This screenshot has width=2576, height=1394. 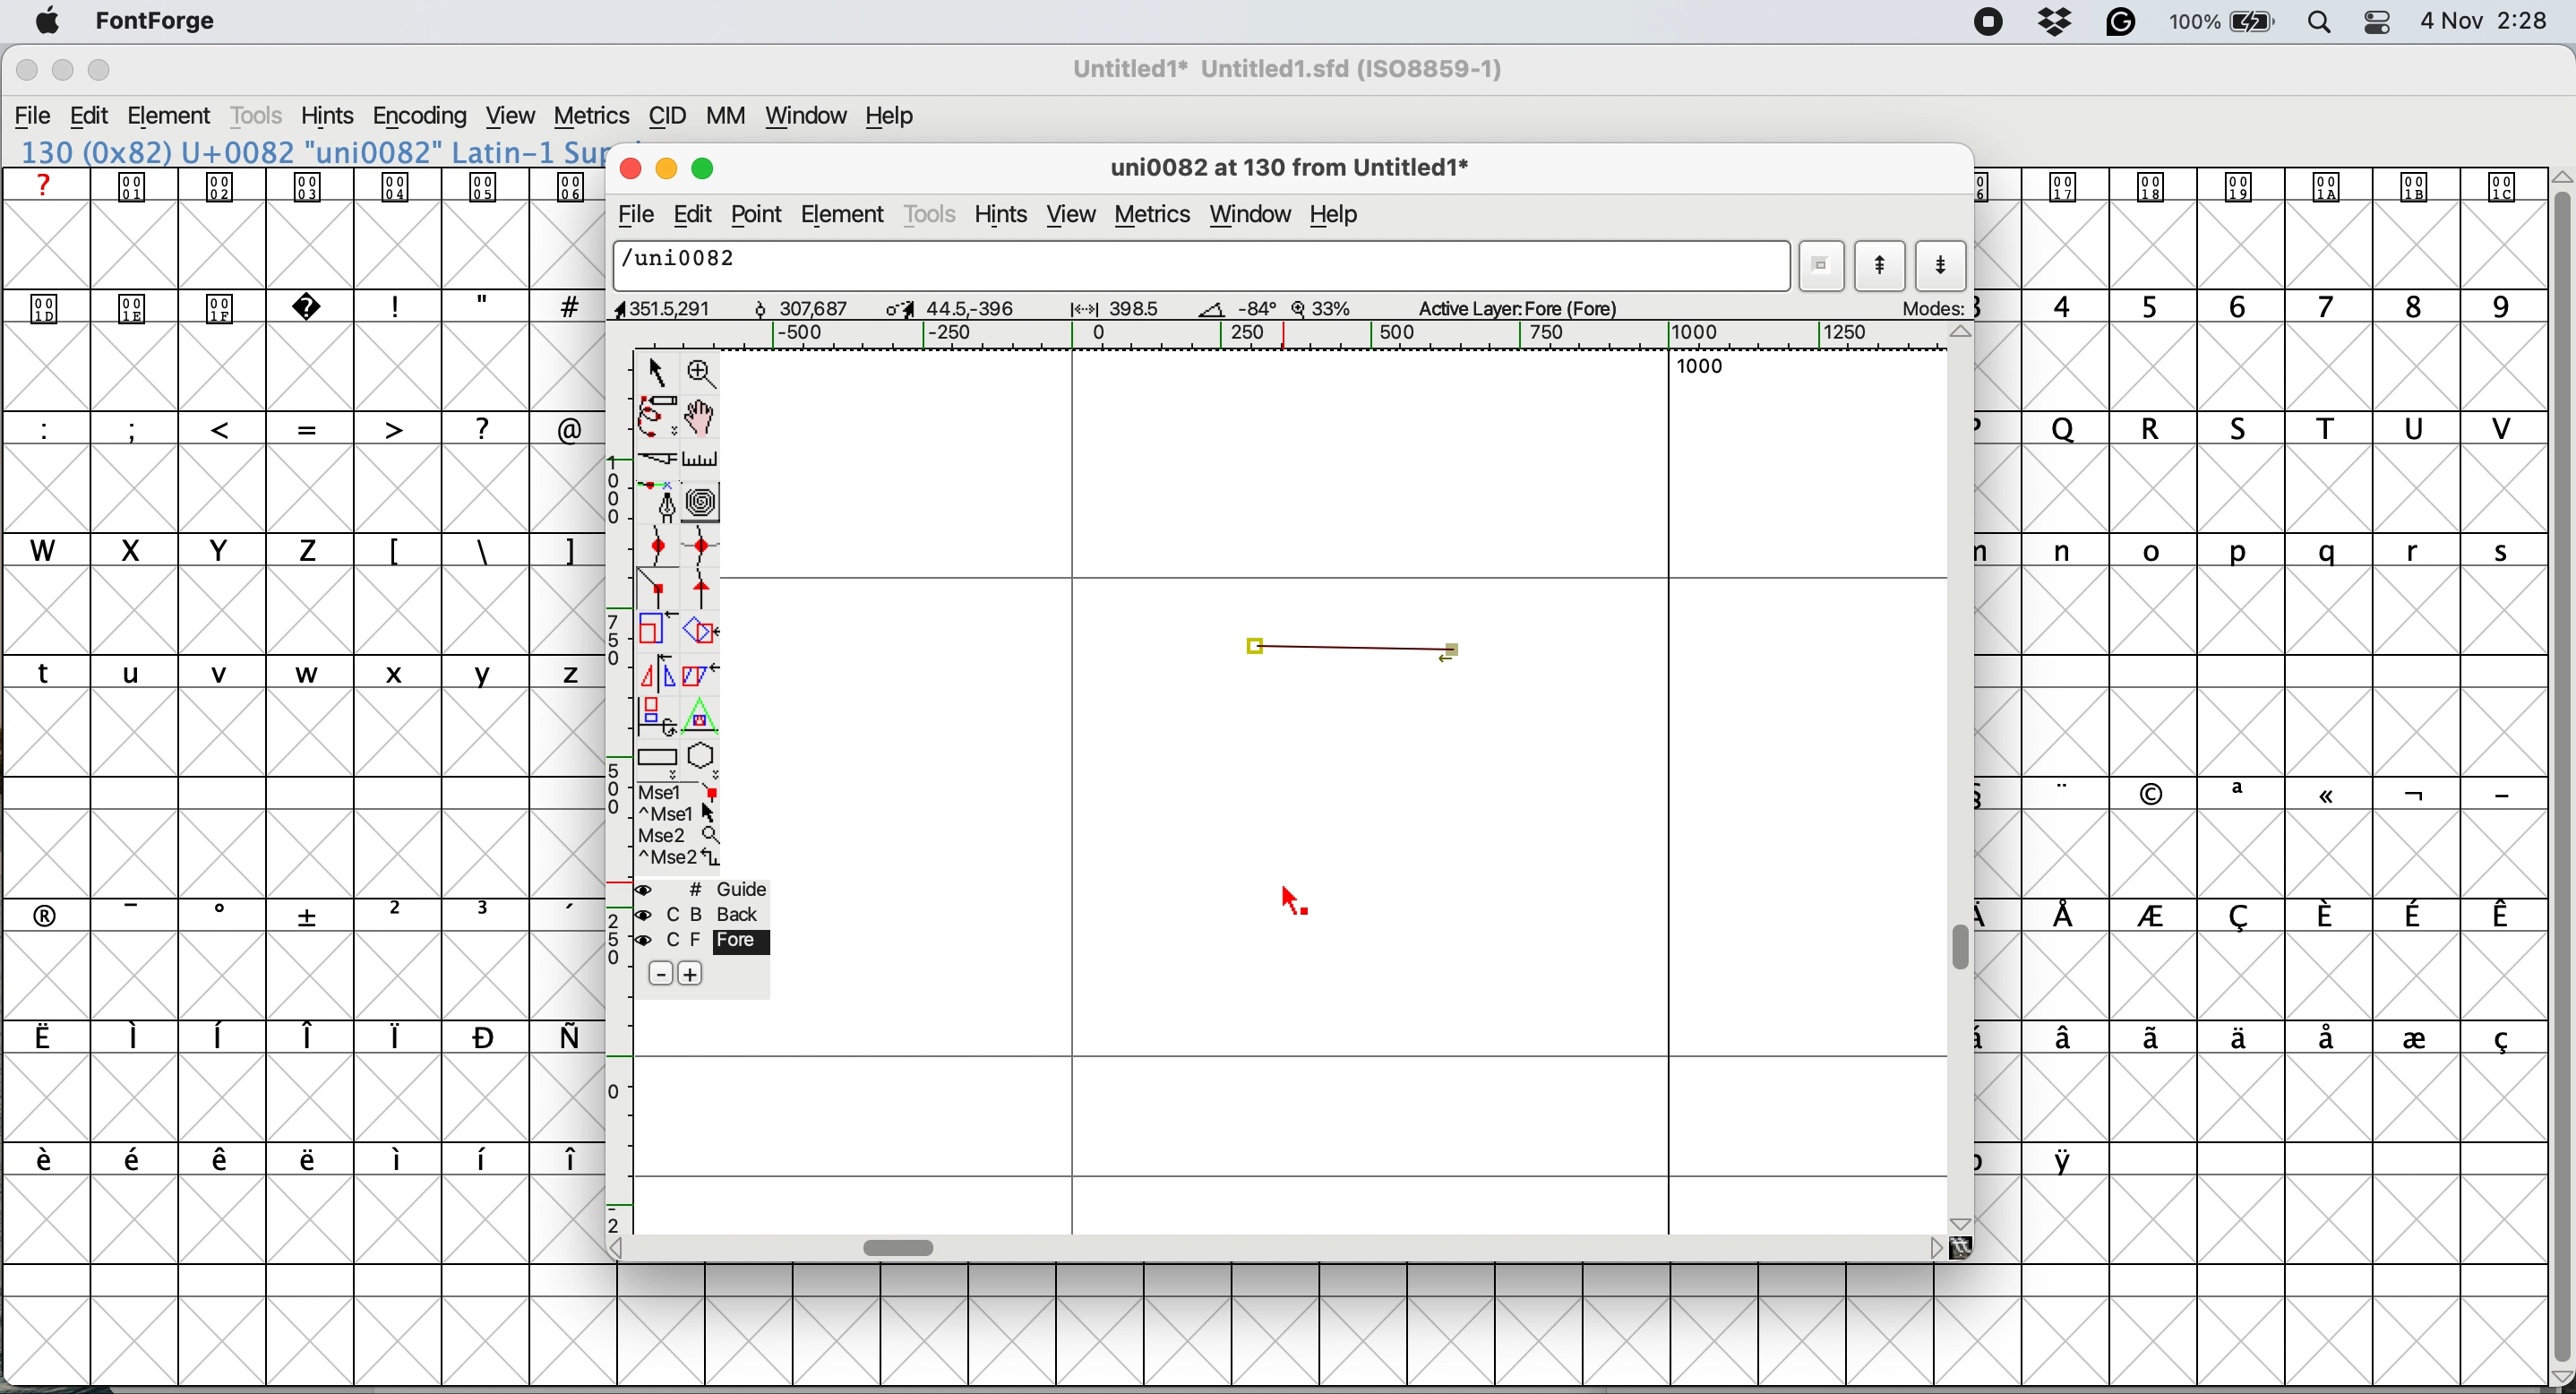 I want to click on fontforge, so click(x=158, y=20).